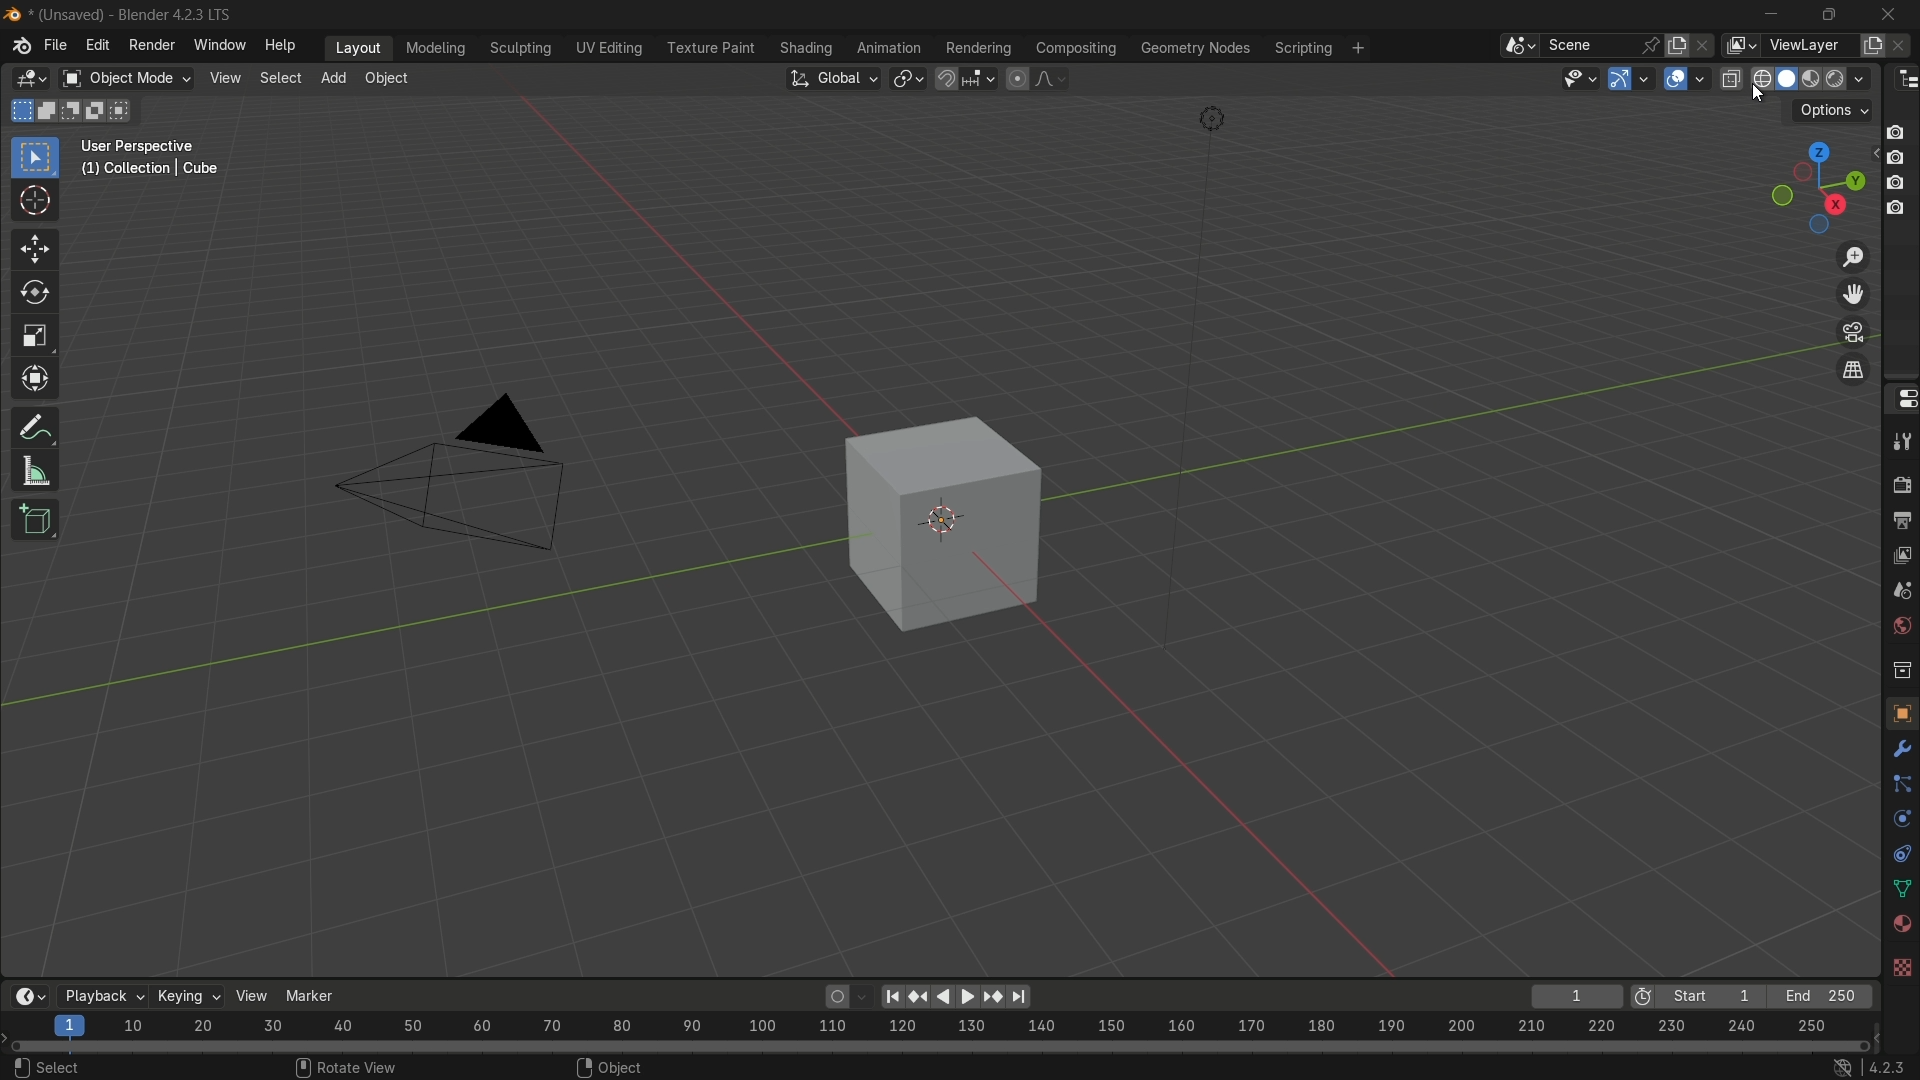  Describe the element at coordinates (961, 526) in the screenshot. I see `object` at that location.